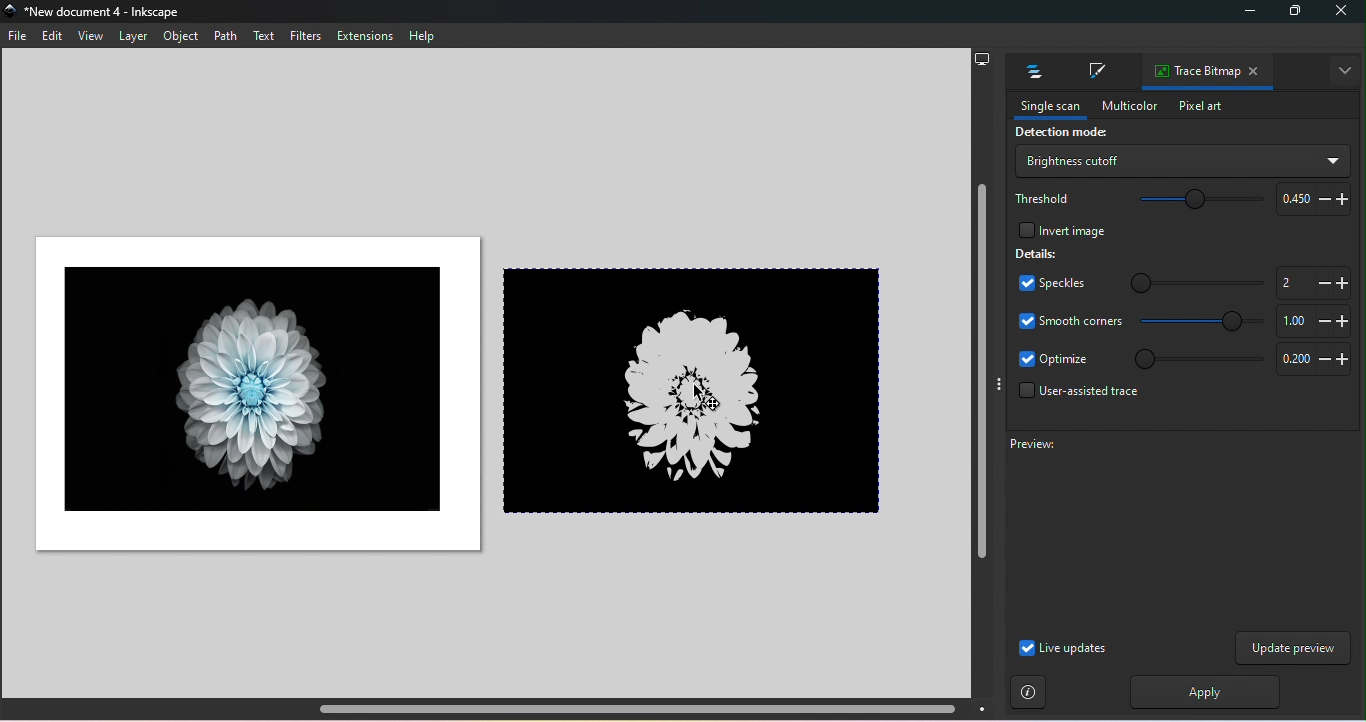 The height and width of the screenshot is (722, 1366). I want to click on Vertical scroll bar, so click(980, 385).